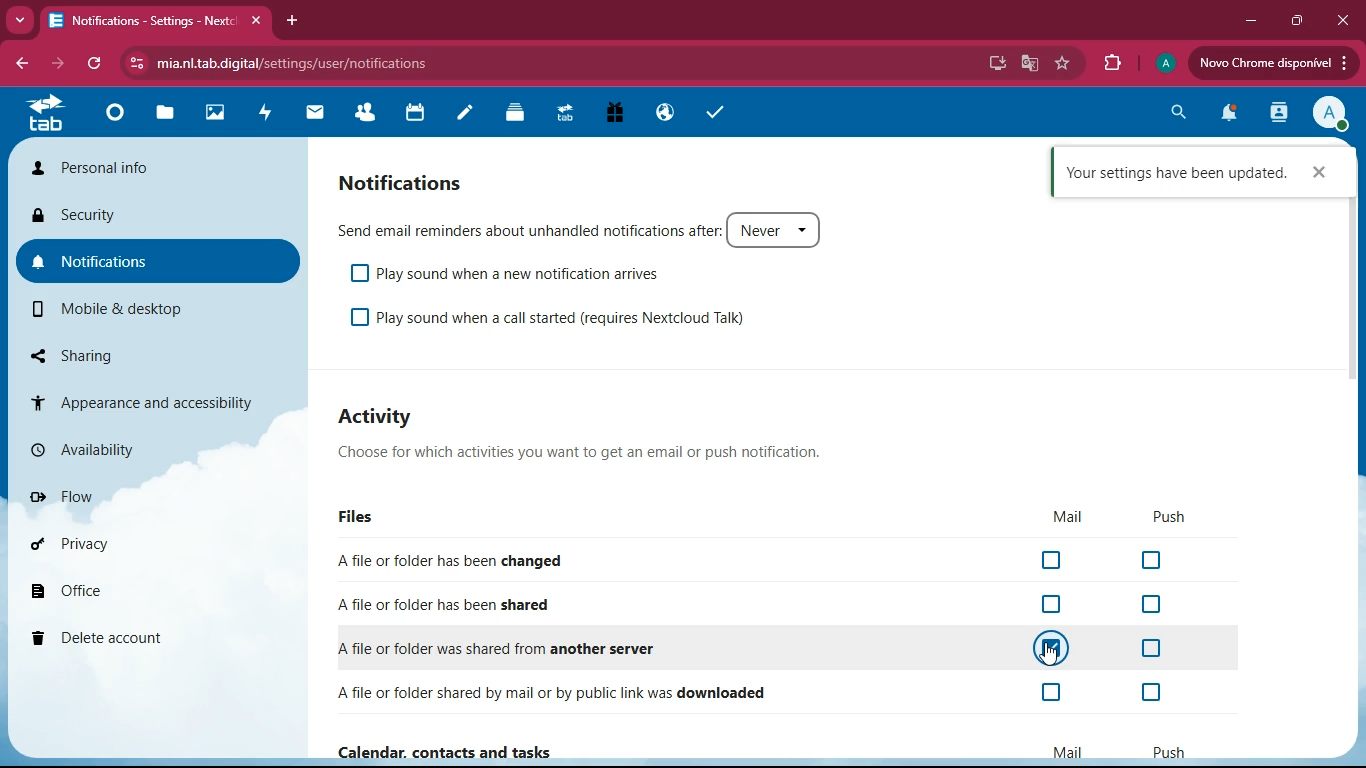 The width and height of the screenshot is (1366, 768). I want to click on tab, so click(153, 21).